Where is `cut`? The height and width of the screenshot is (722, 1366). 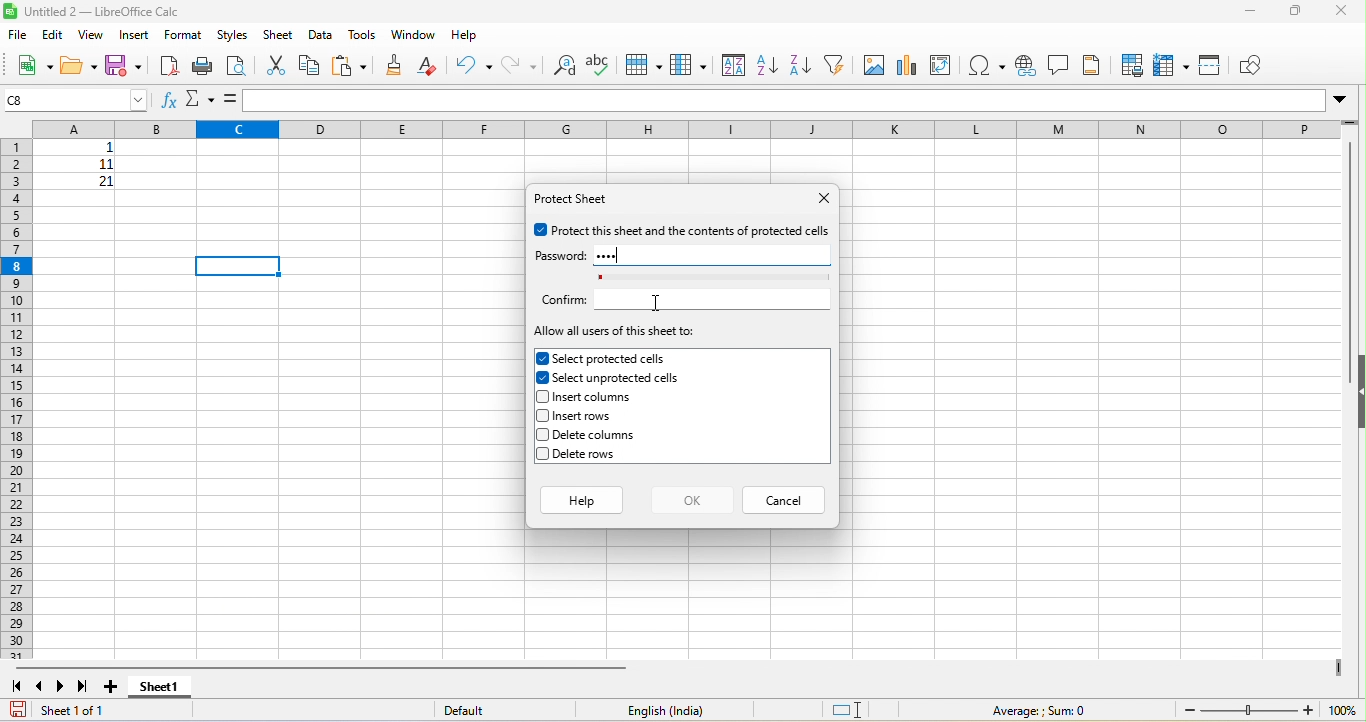
cut is located at coordinates (278, 66).